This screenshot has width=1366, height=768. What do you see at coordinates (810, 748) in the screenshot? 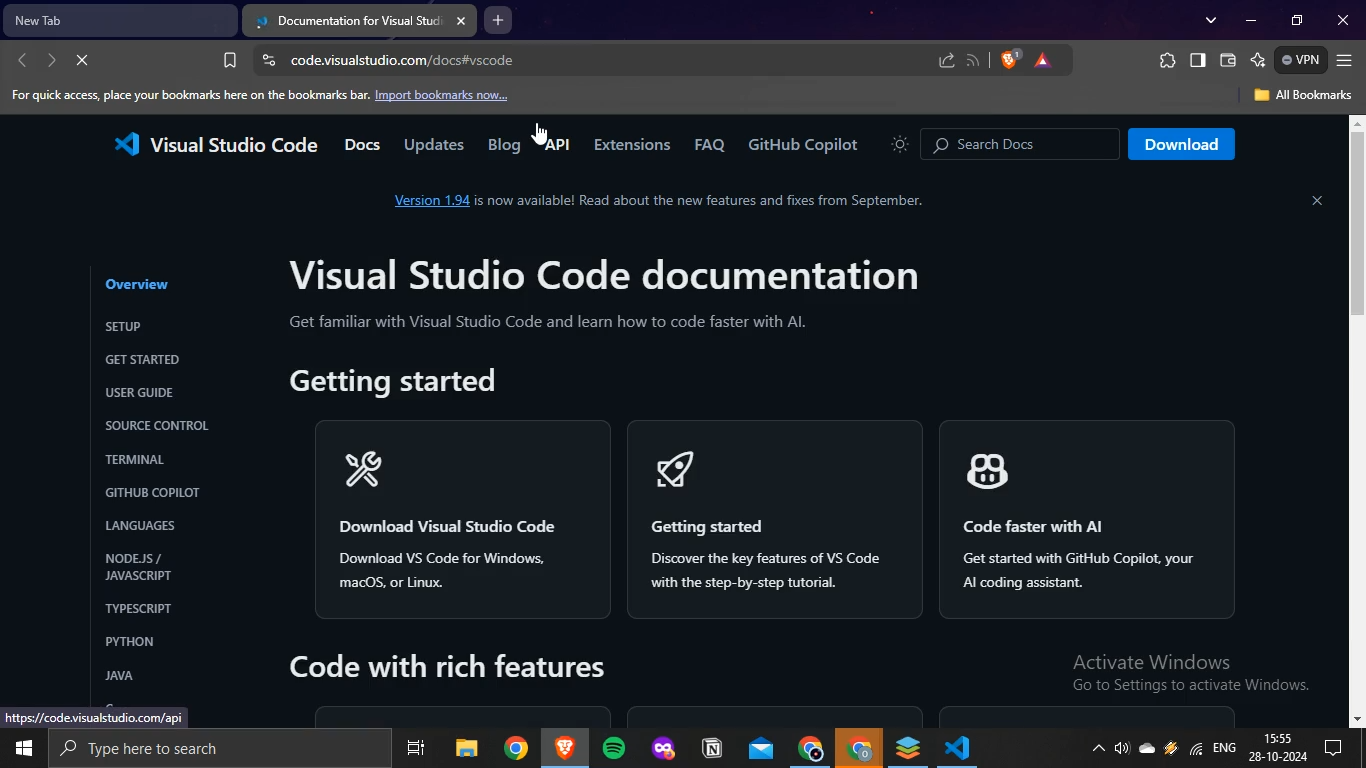
I see `google chrome` at bounding box center [810, 748].